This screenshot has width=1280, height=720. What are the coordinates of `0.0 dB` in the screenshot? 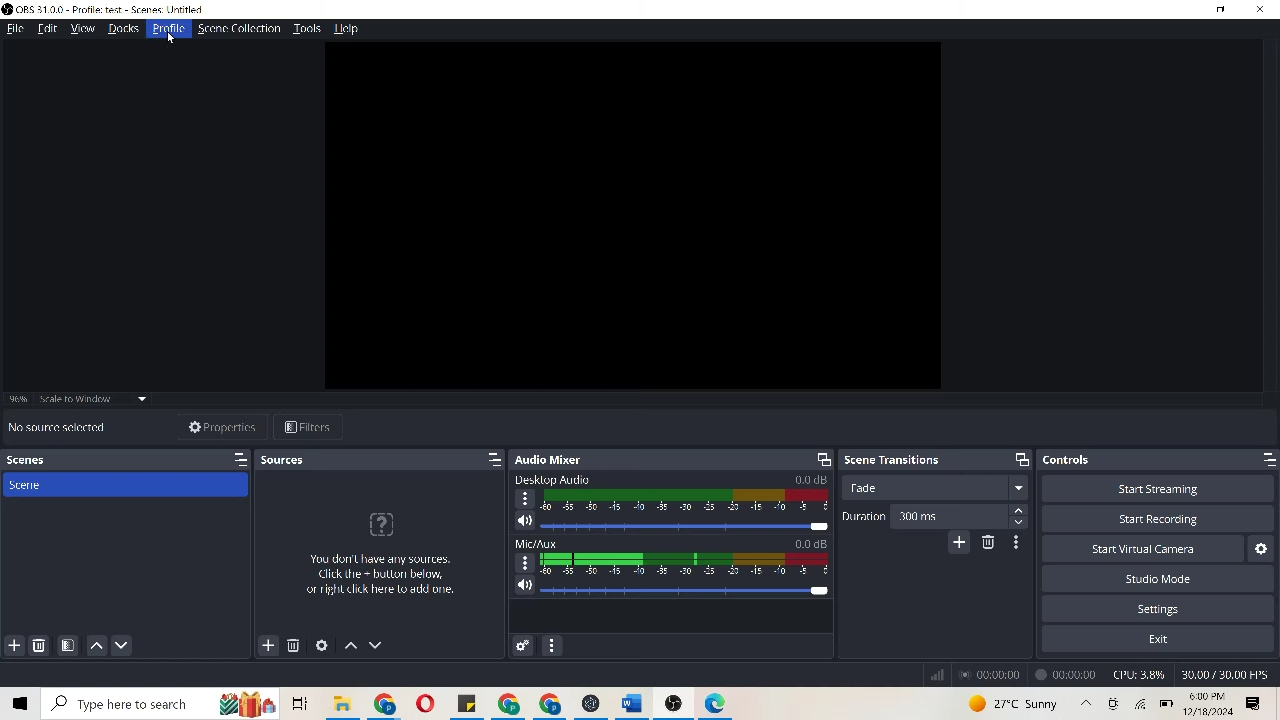 It's located at (813, 544).